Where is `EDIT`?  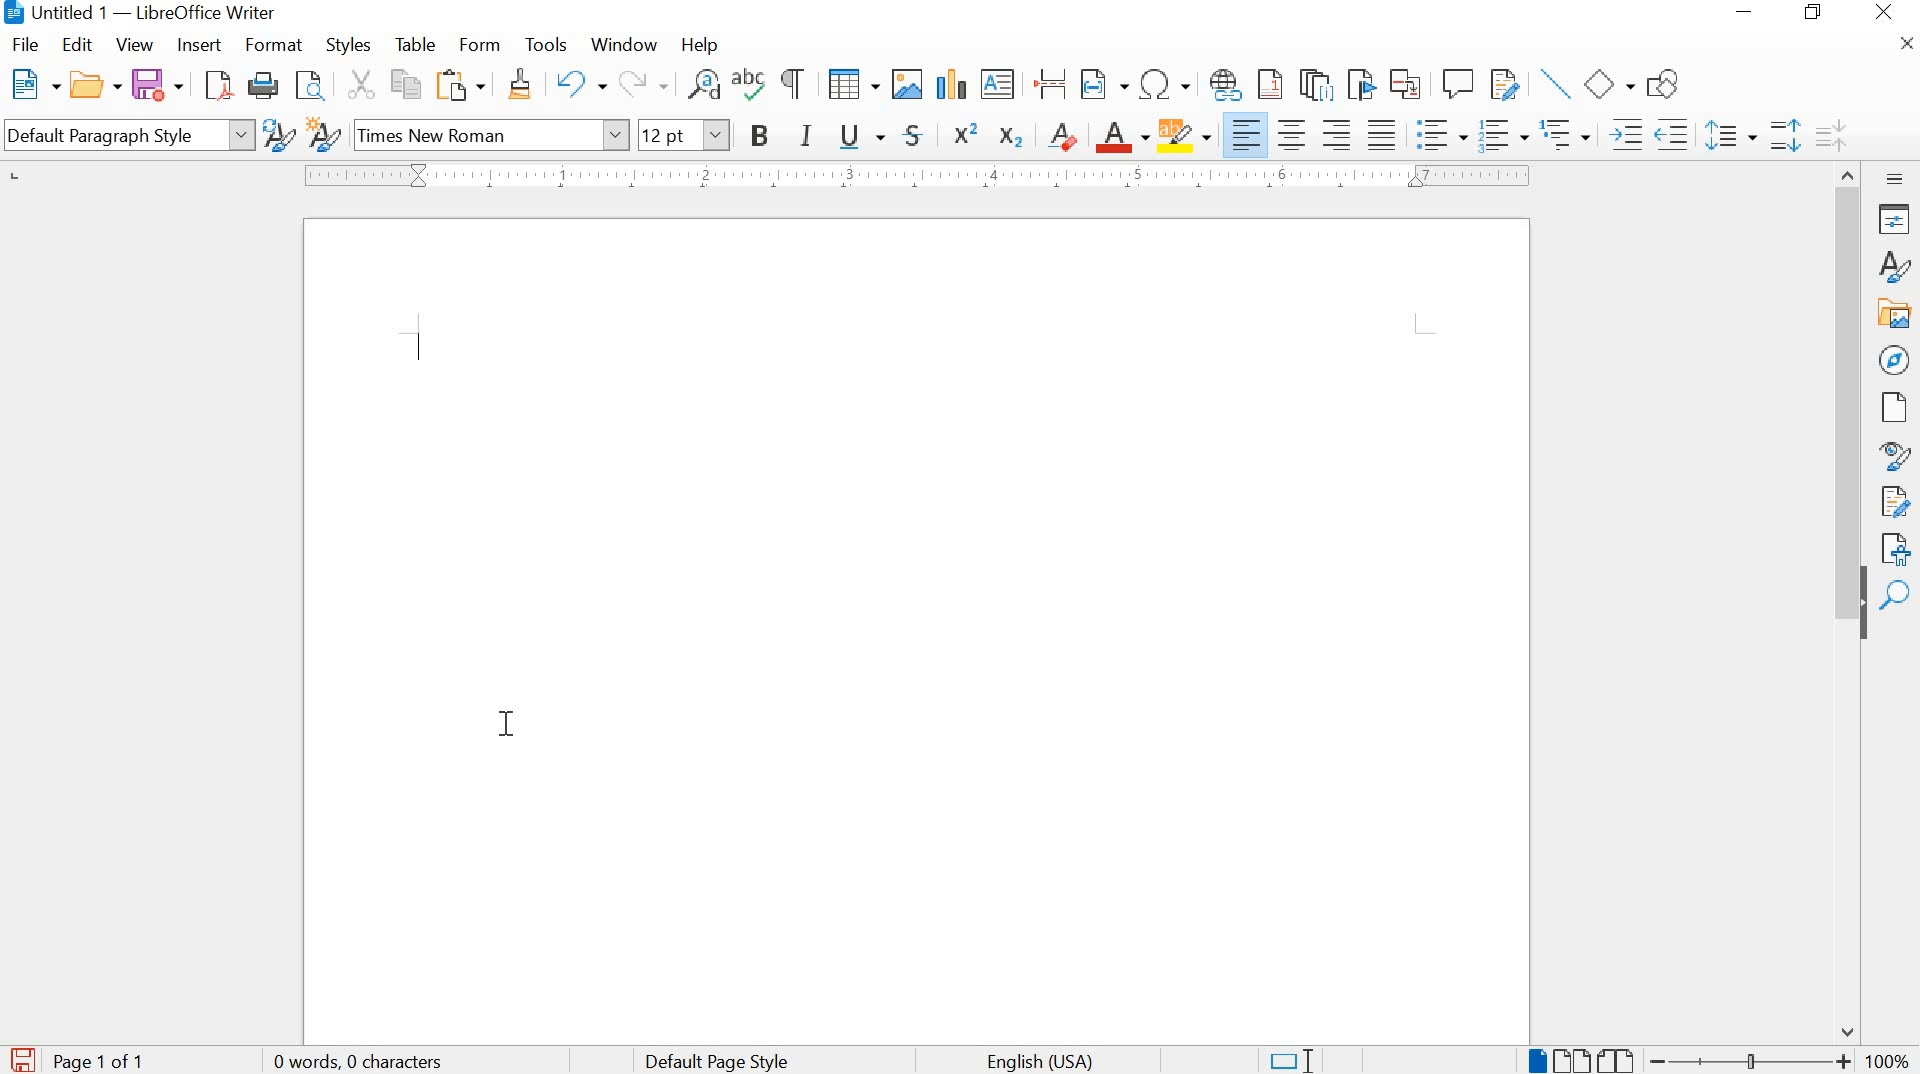 EDIT is located at coordinates (77, 48).